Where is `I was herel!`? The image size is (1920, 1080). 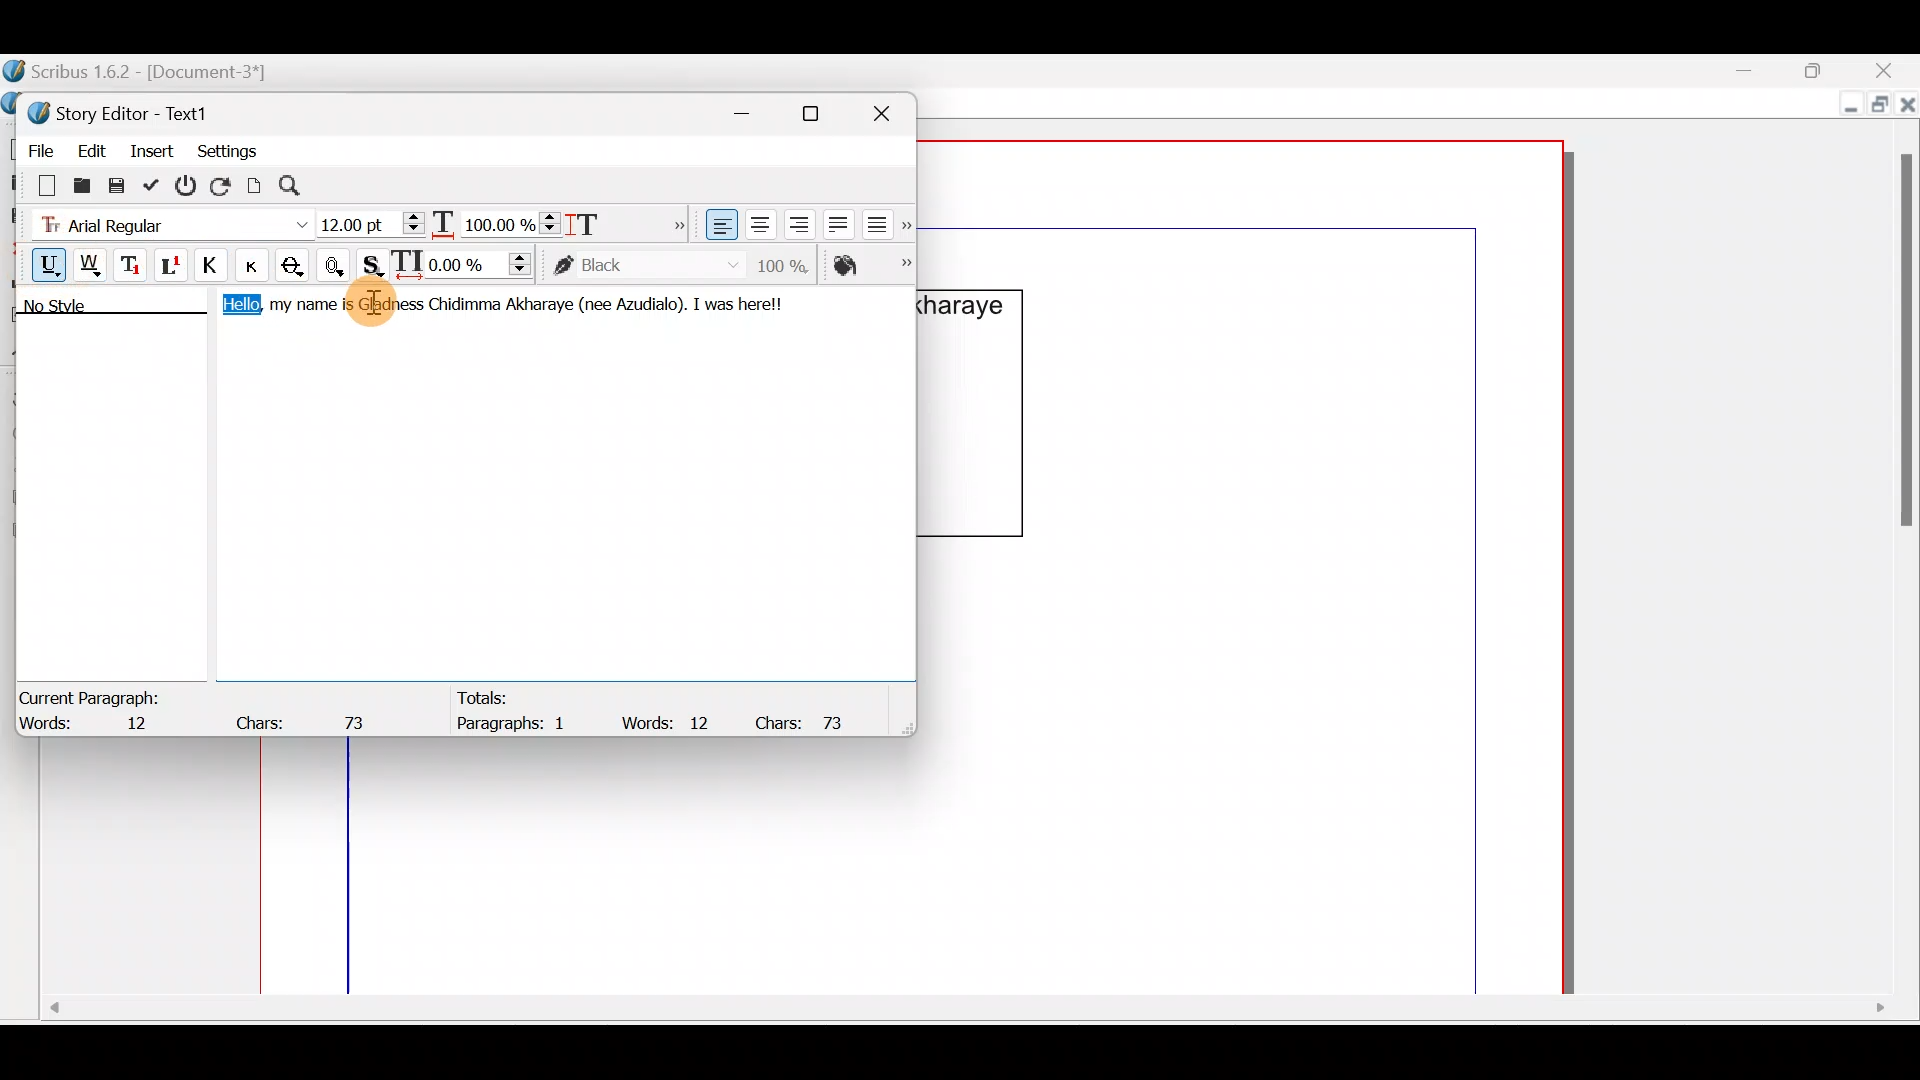 I was herel! is located at coordinates (742, 302).